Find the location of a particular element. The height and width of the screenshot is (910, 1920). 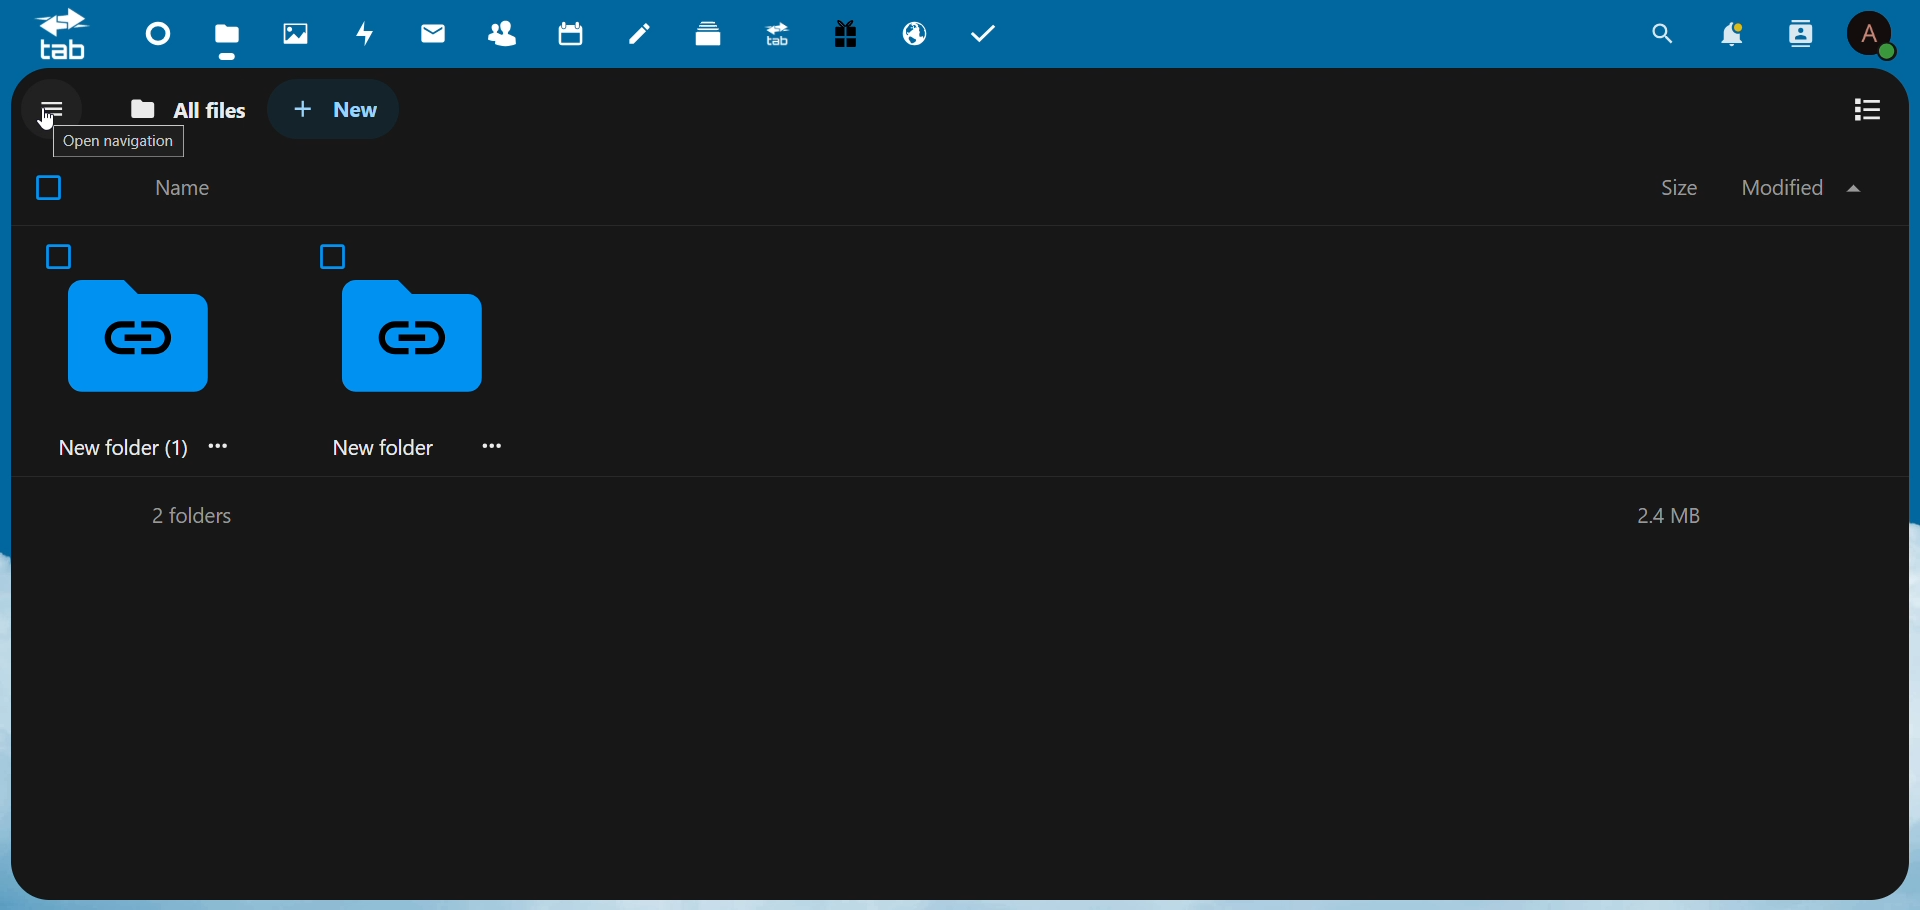

email is located at coordinates (914, 35).